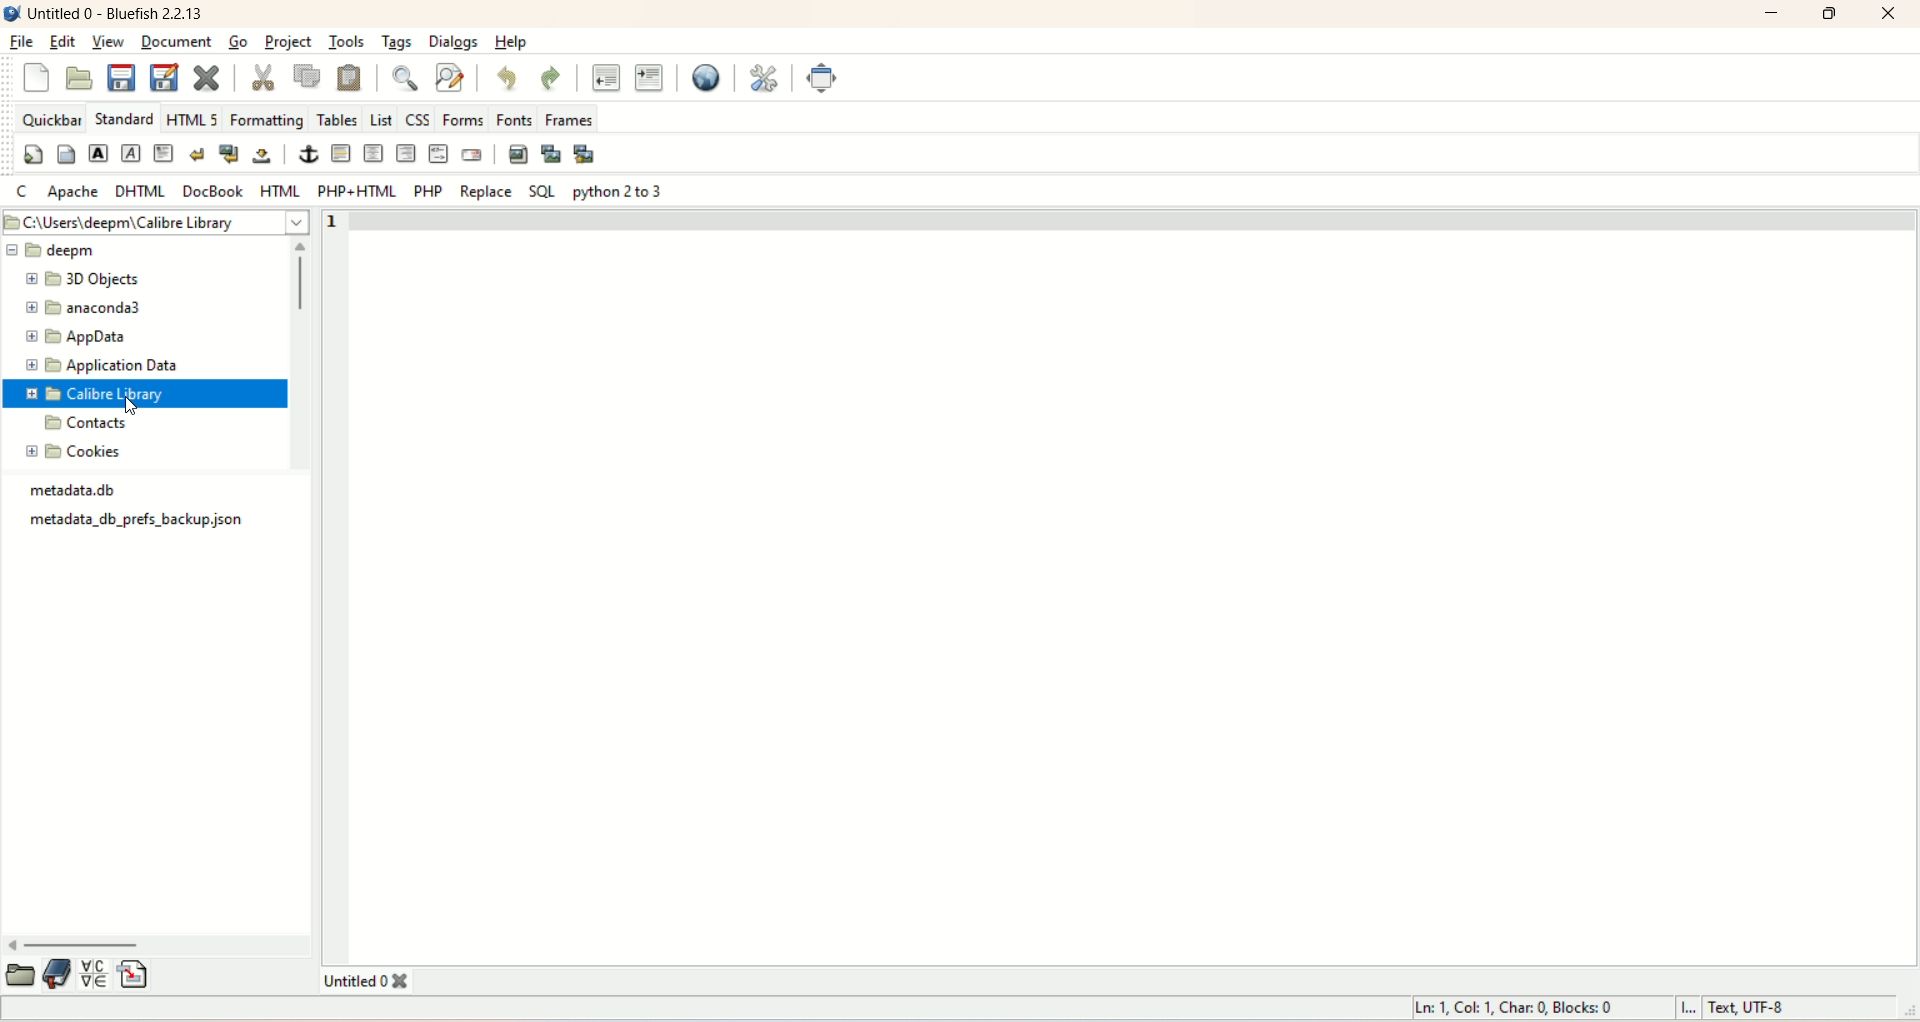  I want to click on title, so click(379, 981).